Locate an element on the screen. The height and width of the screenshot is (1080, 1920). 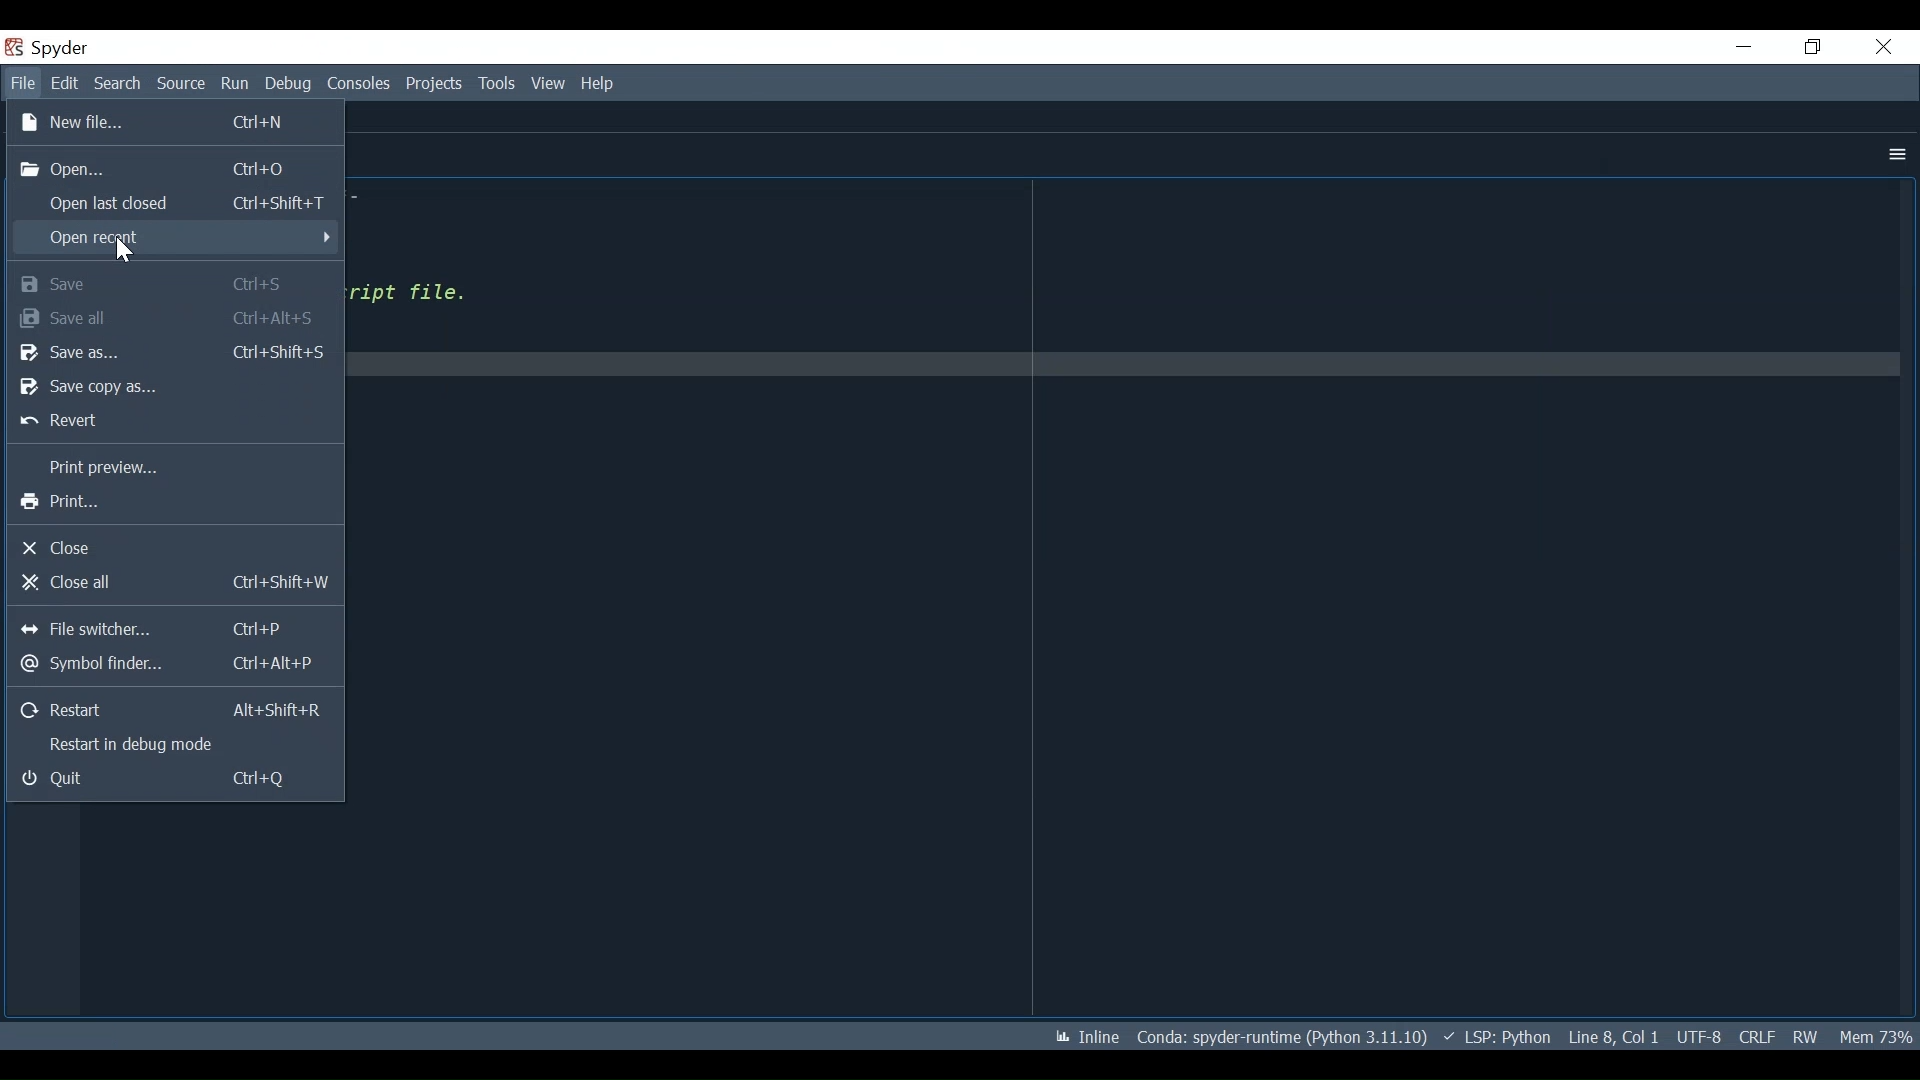
Restart is located at coordinates (176, 710).